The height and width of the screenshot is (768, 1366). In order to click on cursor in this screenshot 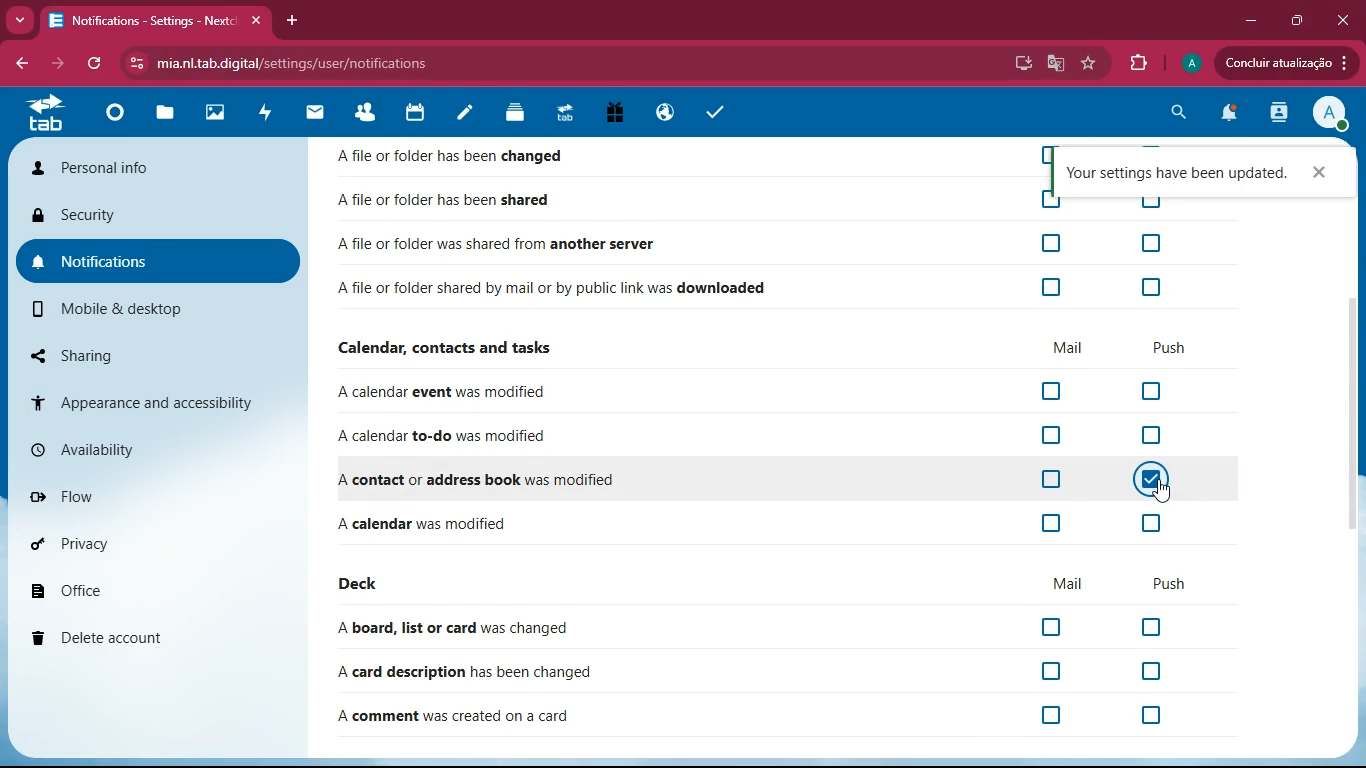, I will do `click(1163, 492)`.